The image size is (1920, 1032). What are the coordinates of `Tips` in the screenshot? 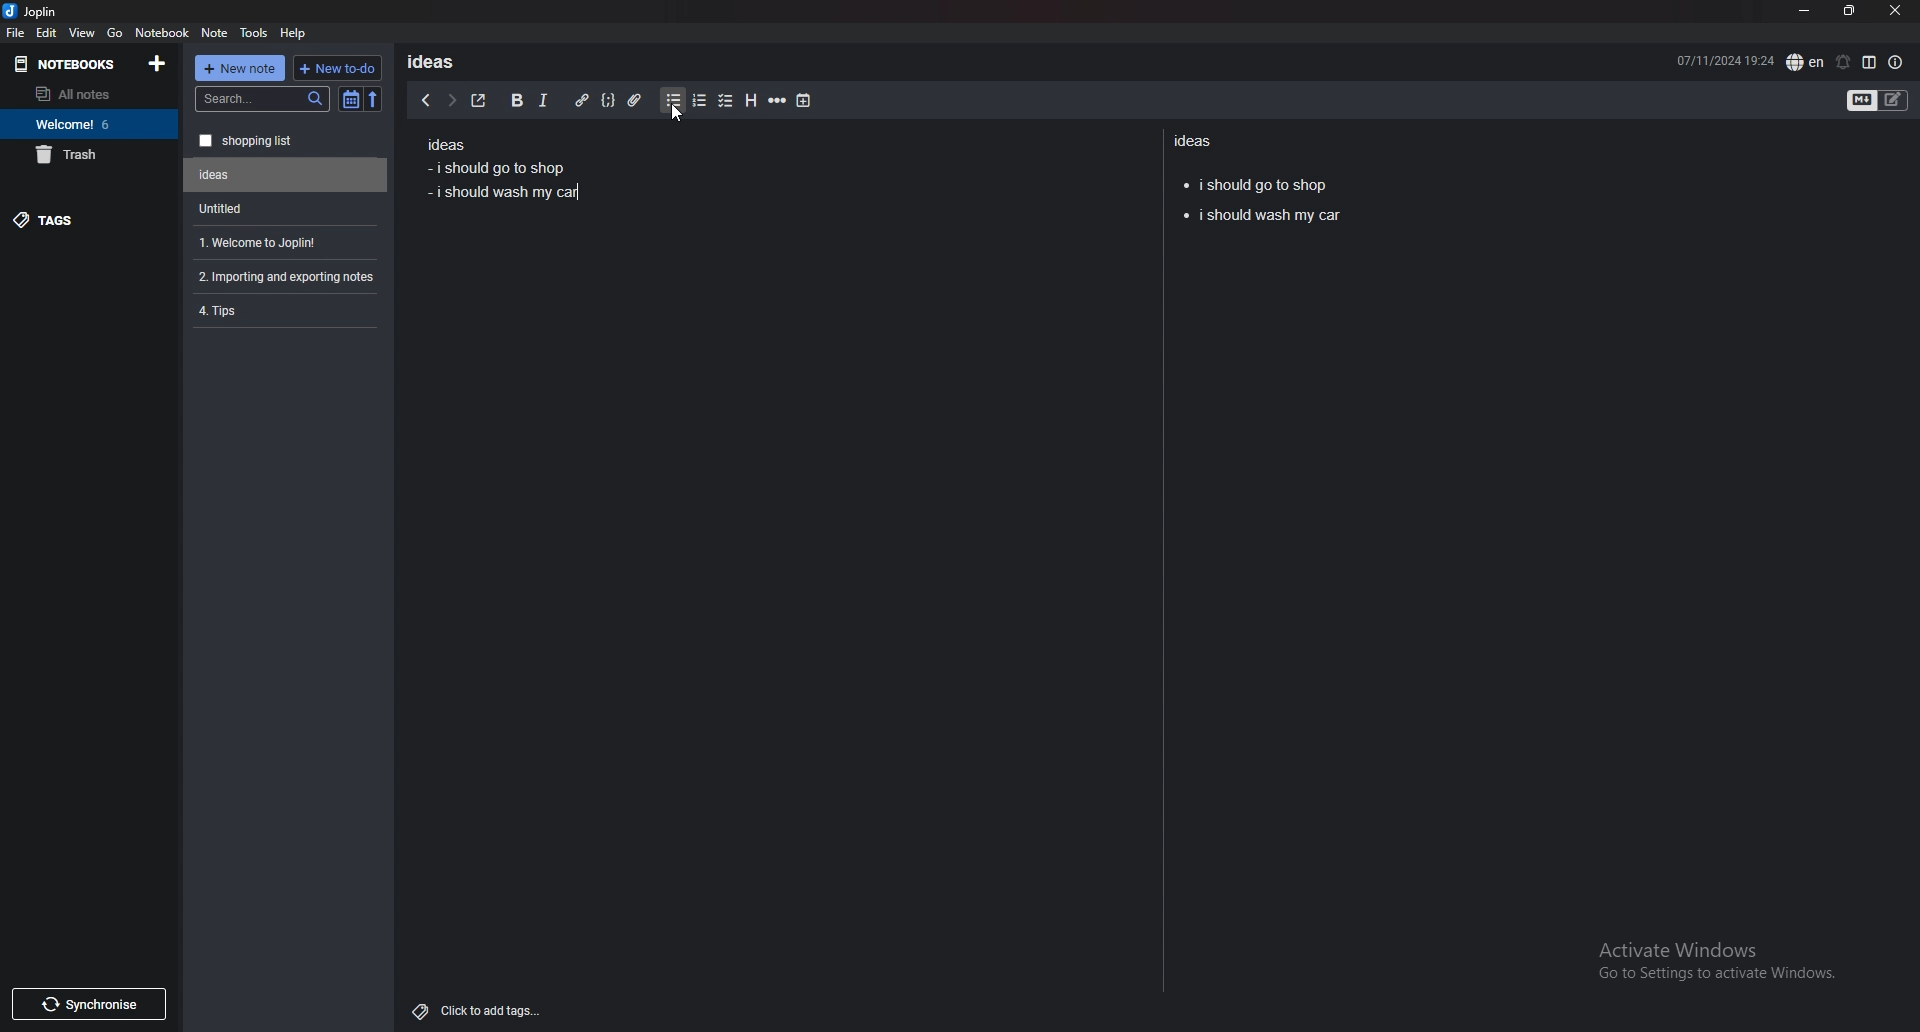 It's located at (284, 309).